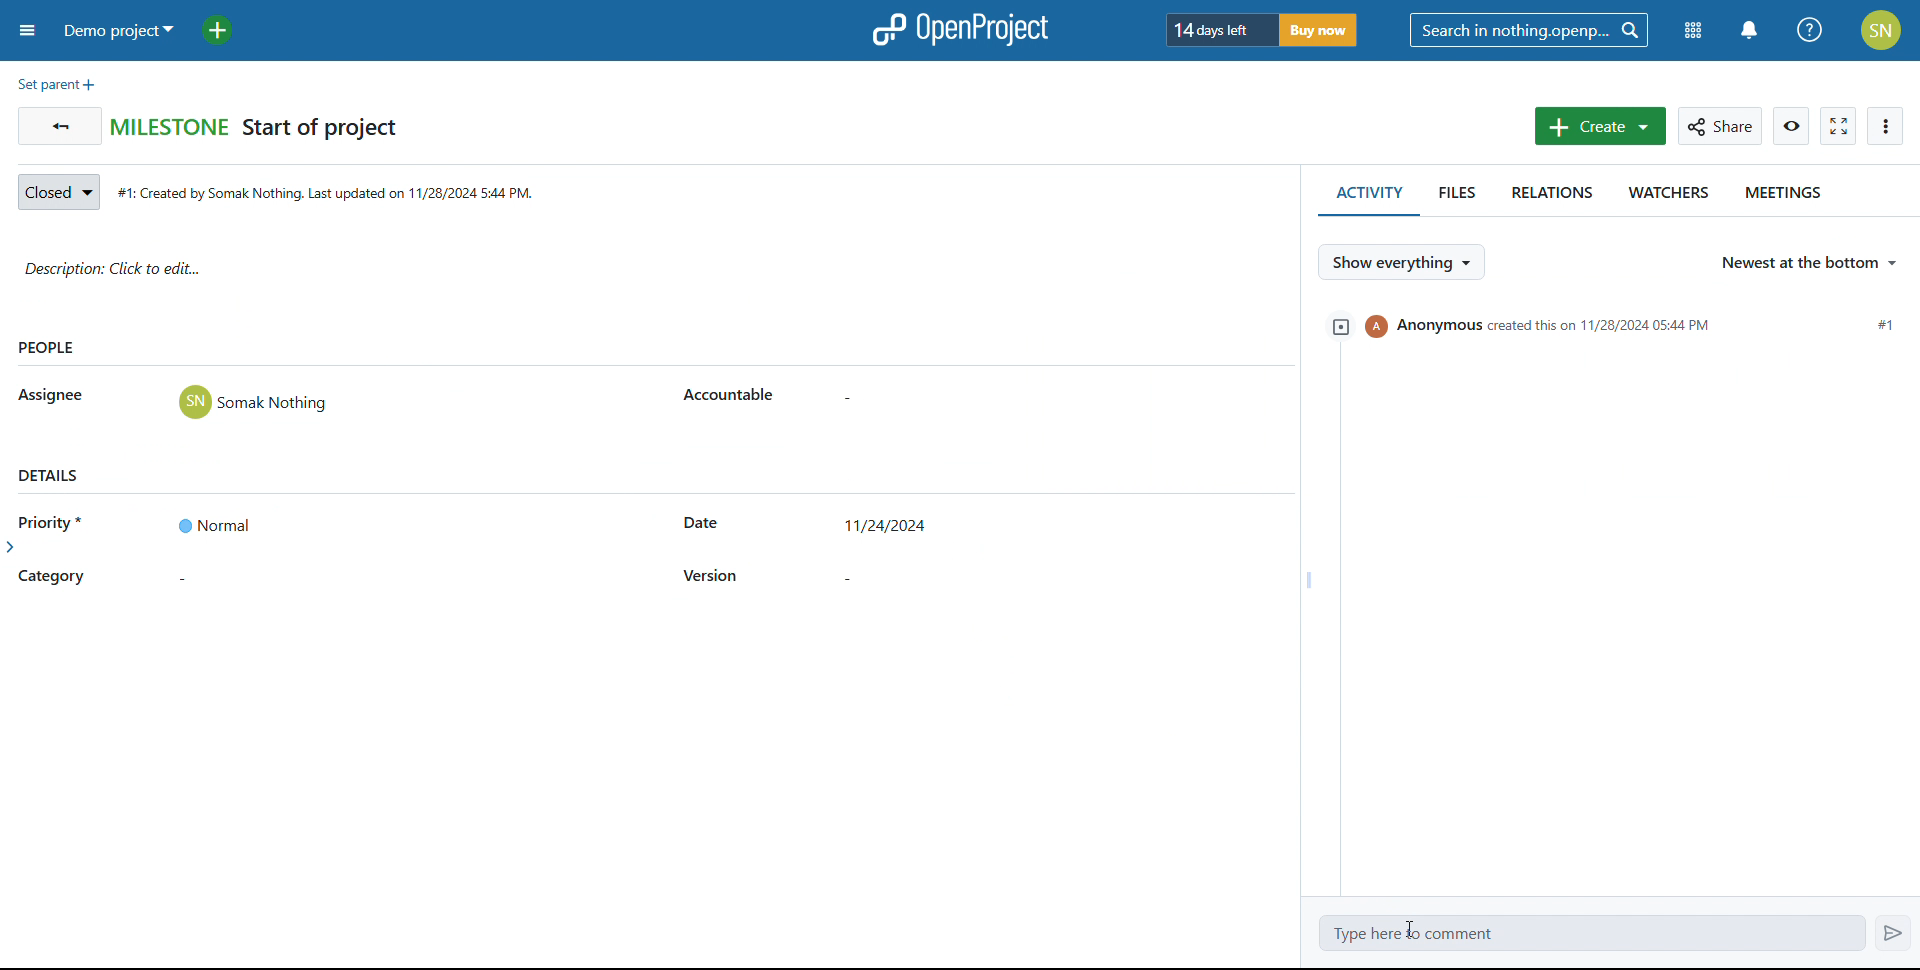  I want to click on activity, so click(1366, 197).